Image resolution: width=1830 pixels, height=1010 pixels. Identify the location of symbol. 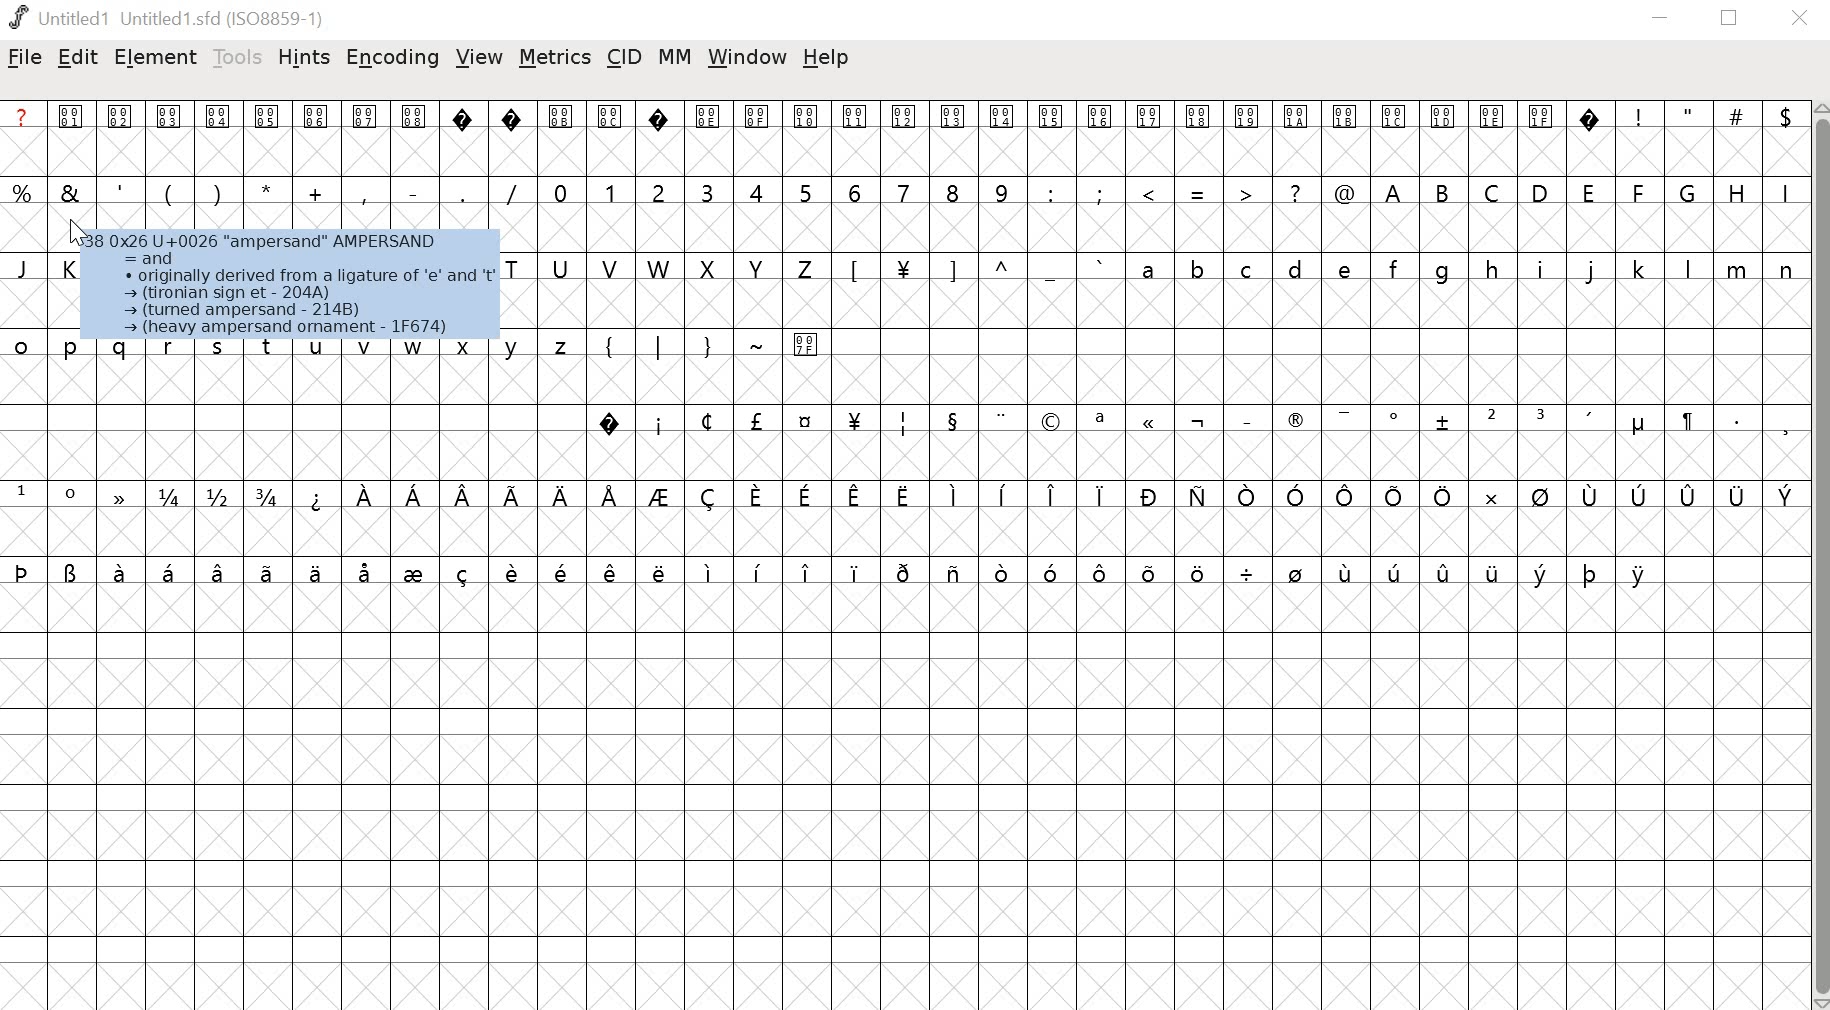
(564, 571).